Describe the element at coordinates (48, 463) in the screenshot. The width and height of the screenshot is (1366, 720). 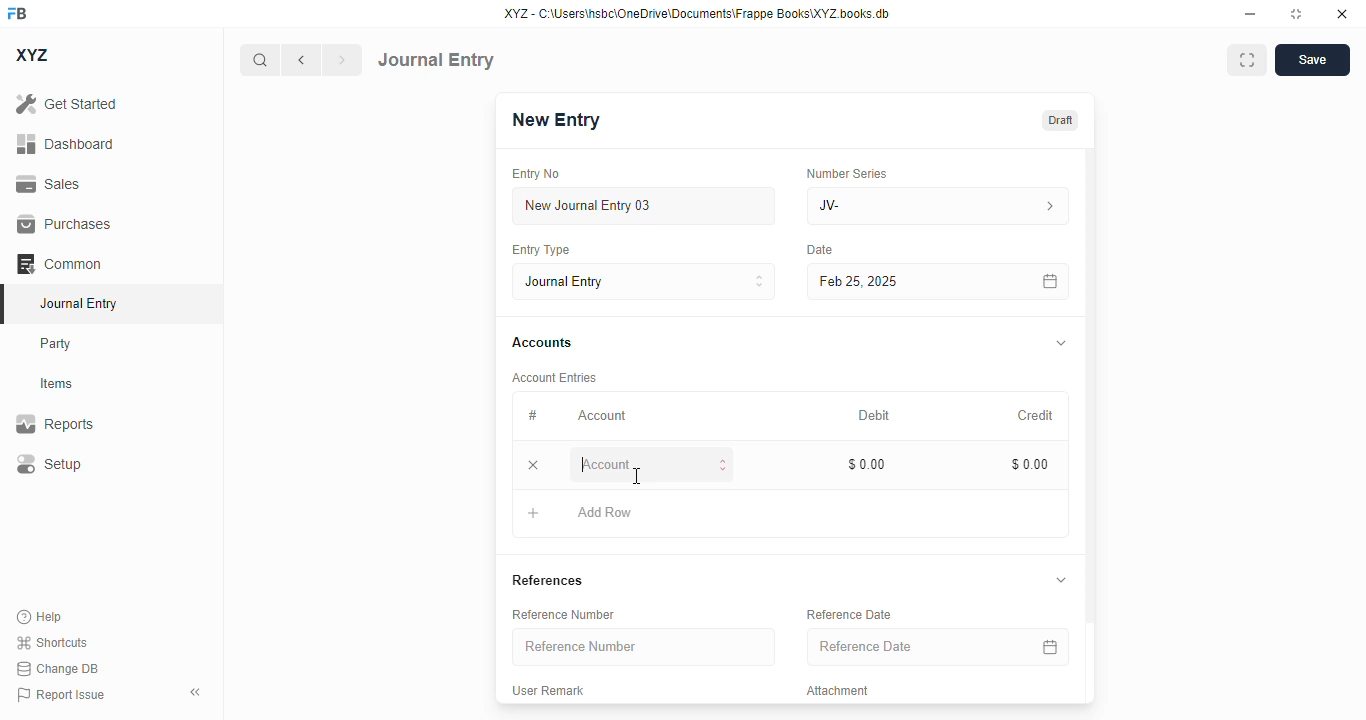
I see `setup` at that location.